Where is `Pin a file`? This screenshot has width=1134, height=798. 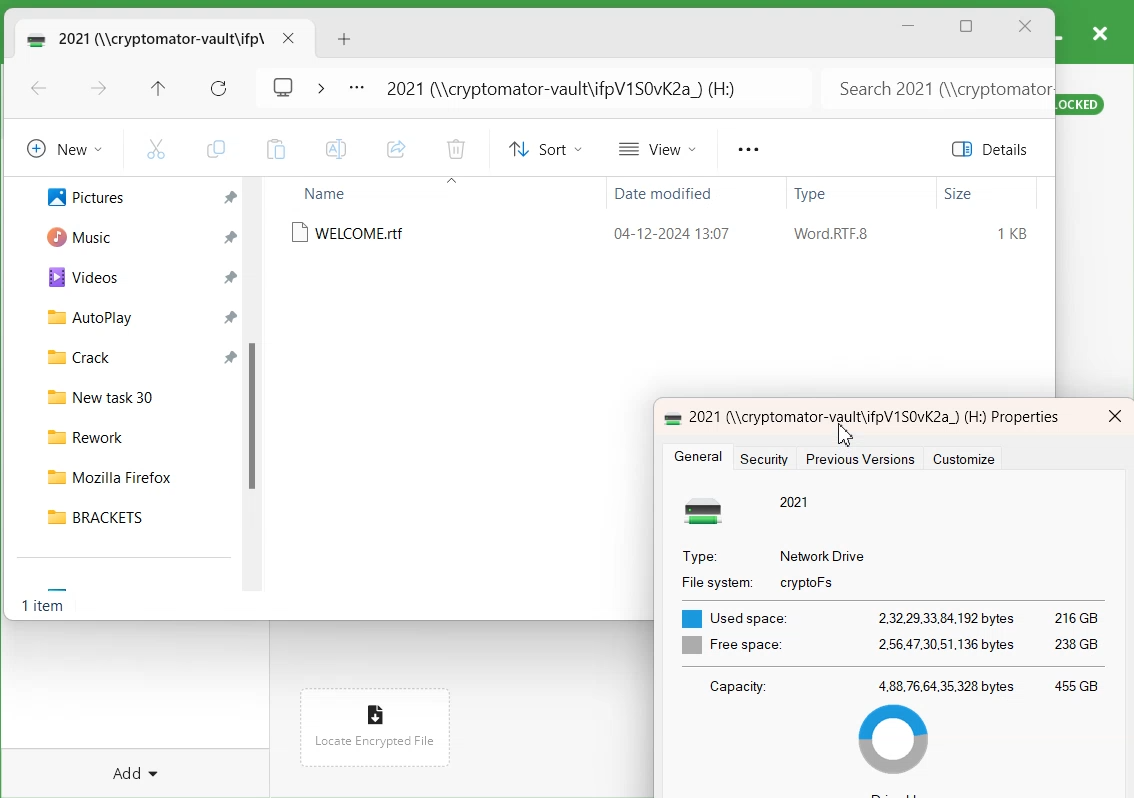 Pin a file is located at coordinates (230, 237).